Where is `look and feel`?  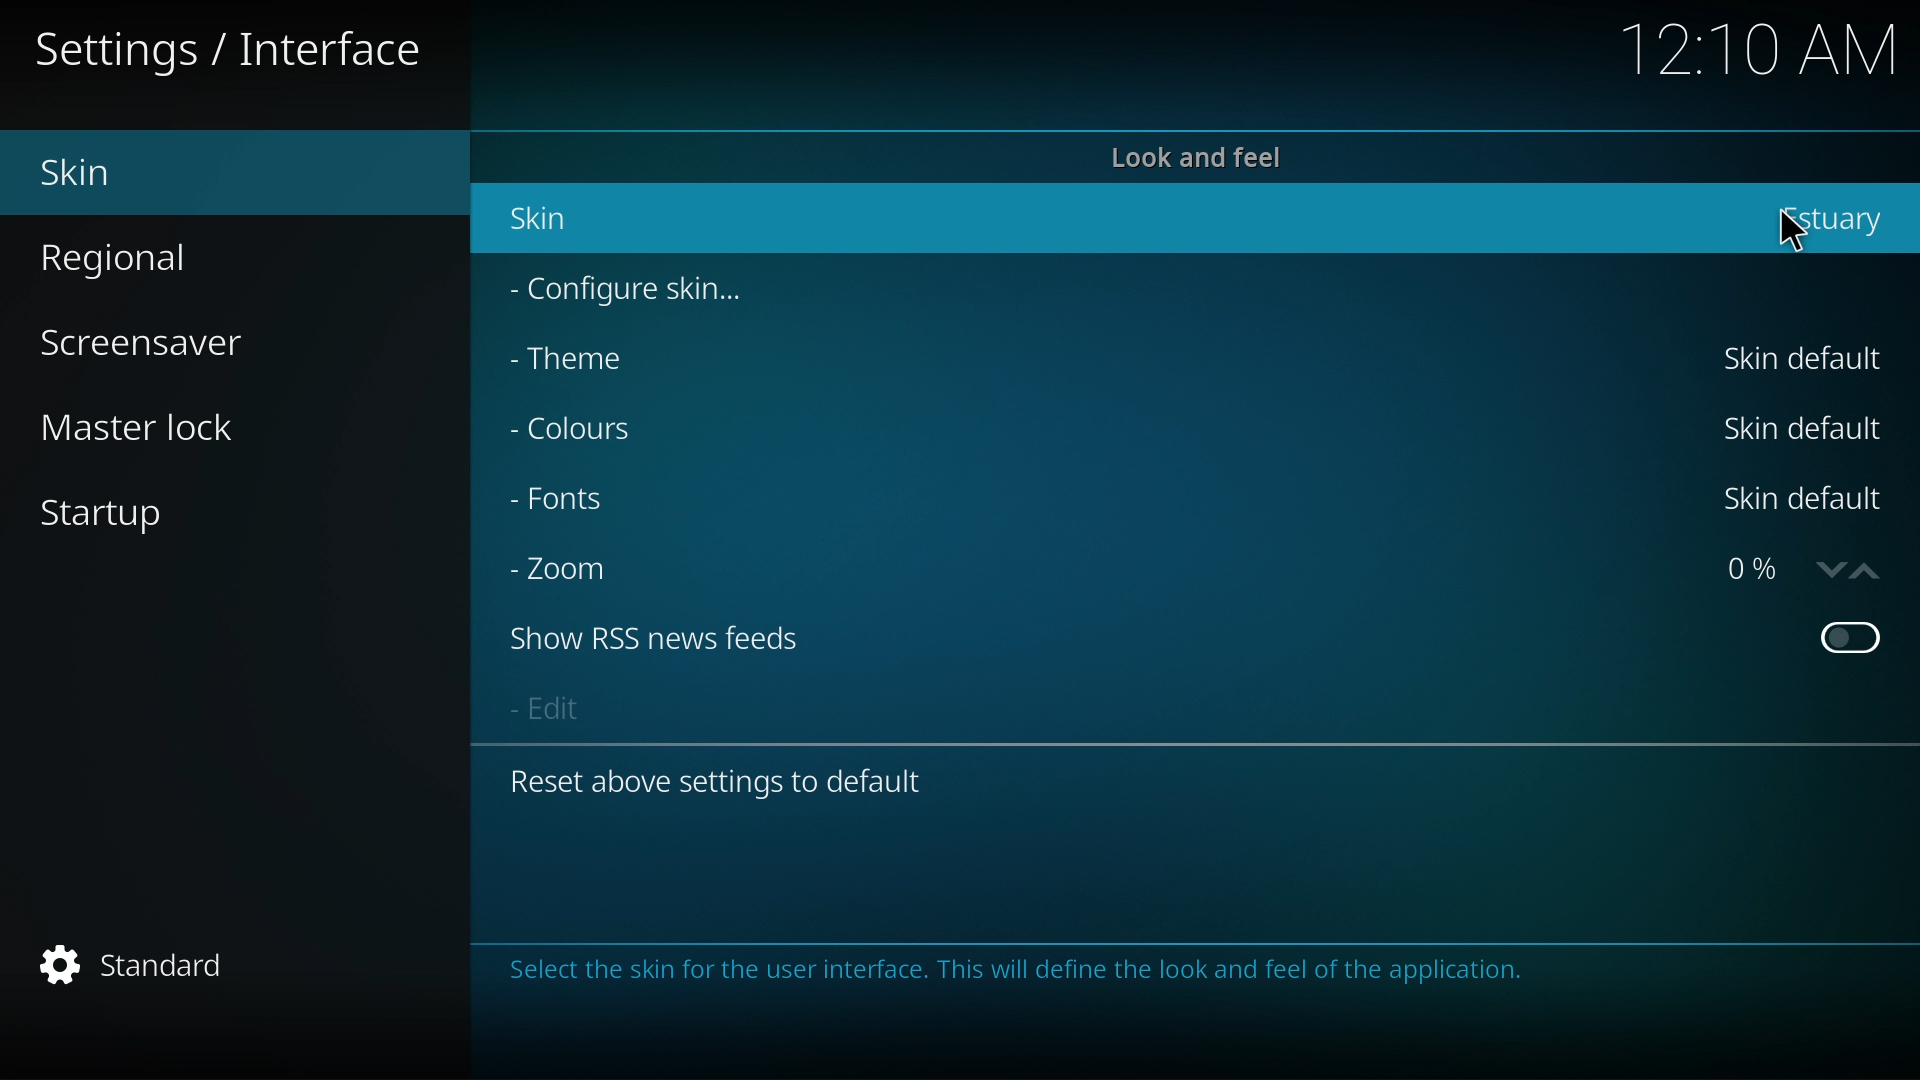 look and feel is located at coordinates (1213, 160).